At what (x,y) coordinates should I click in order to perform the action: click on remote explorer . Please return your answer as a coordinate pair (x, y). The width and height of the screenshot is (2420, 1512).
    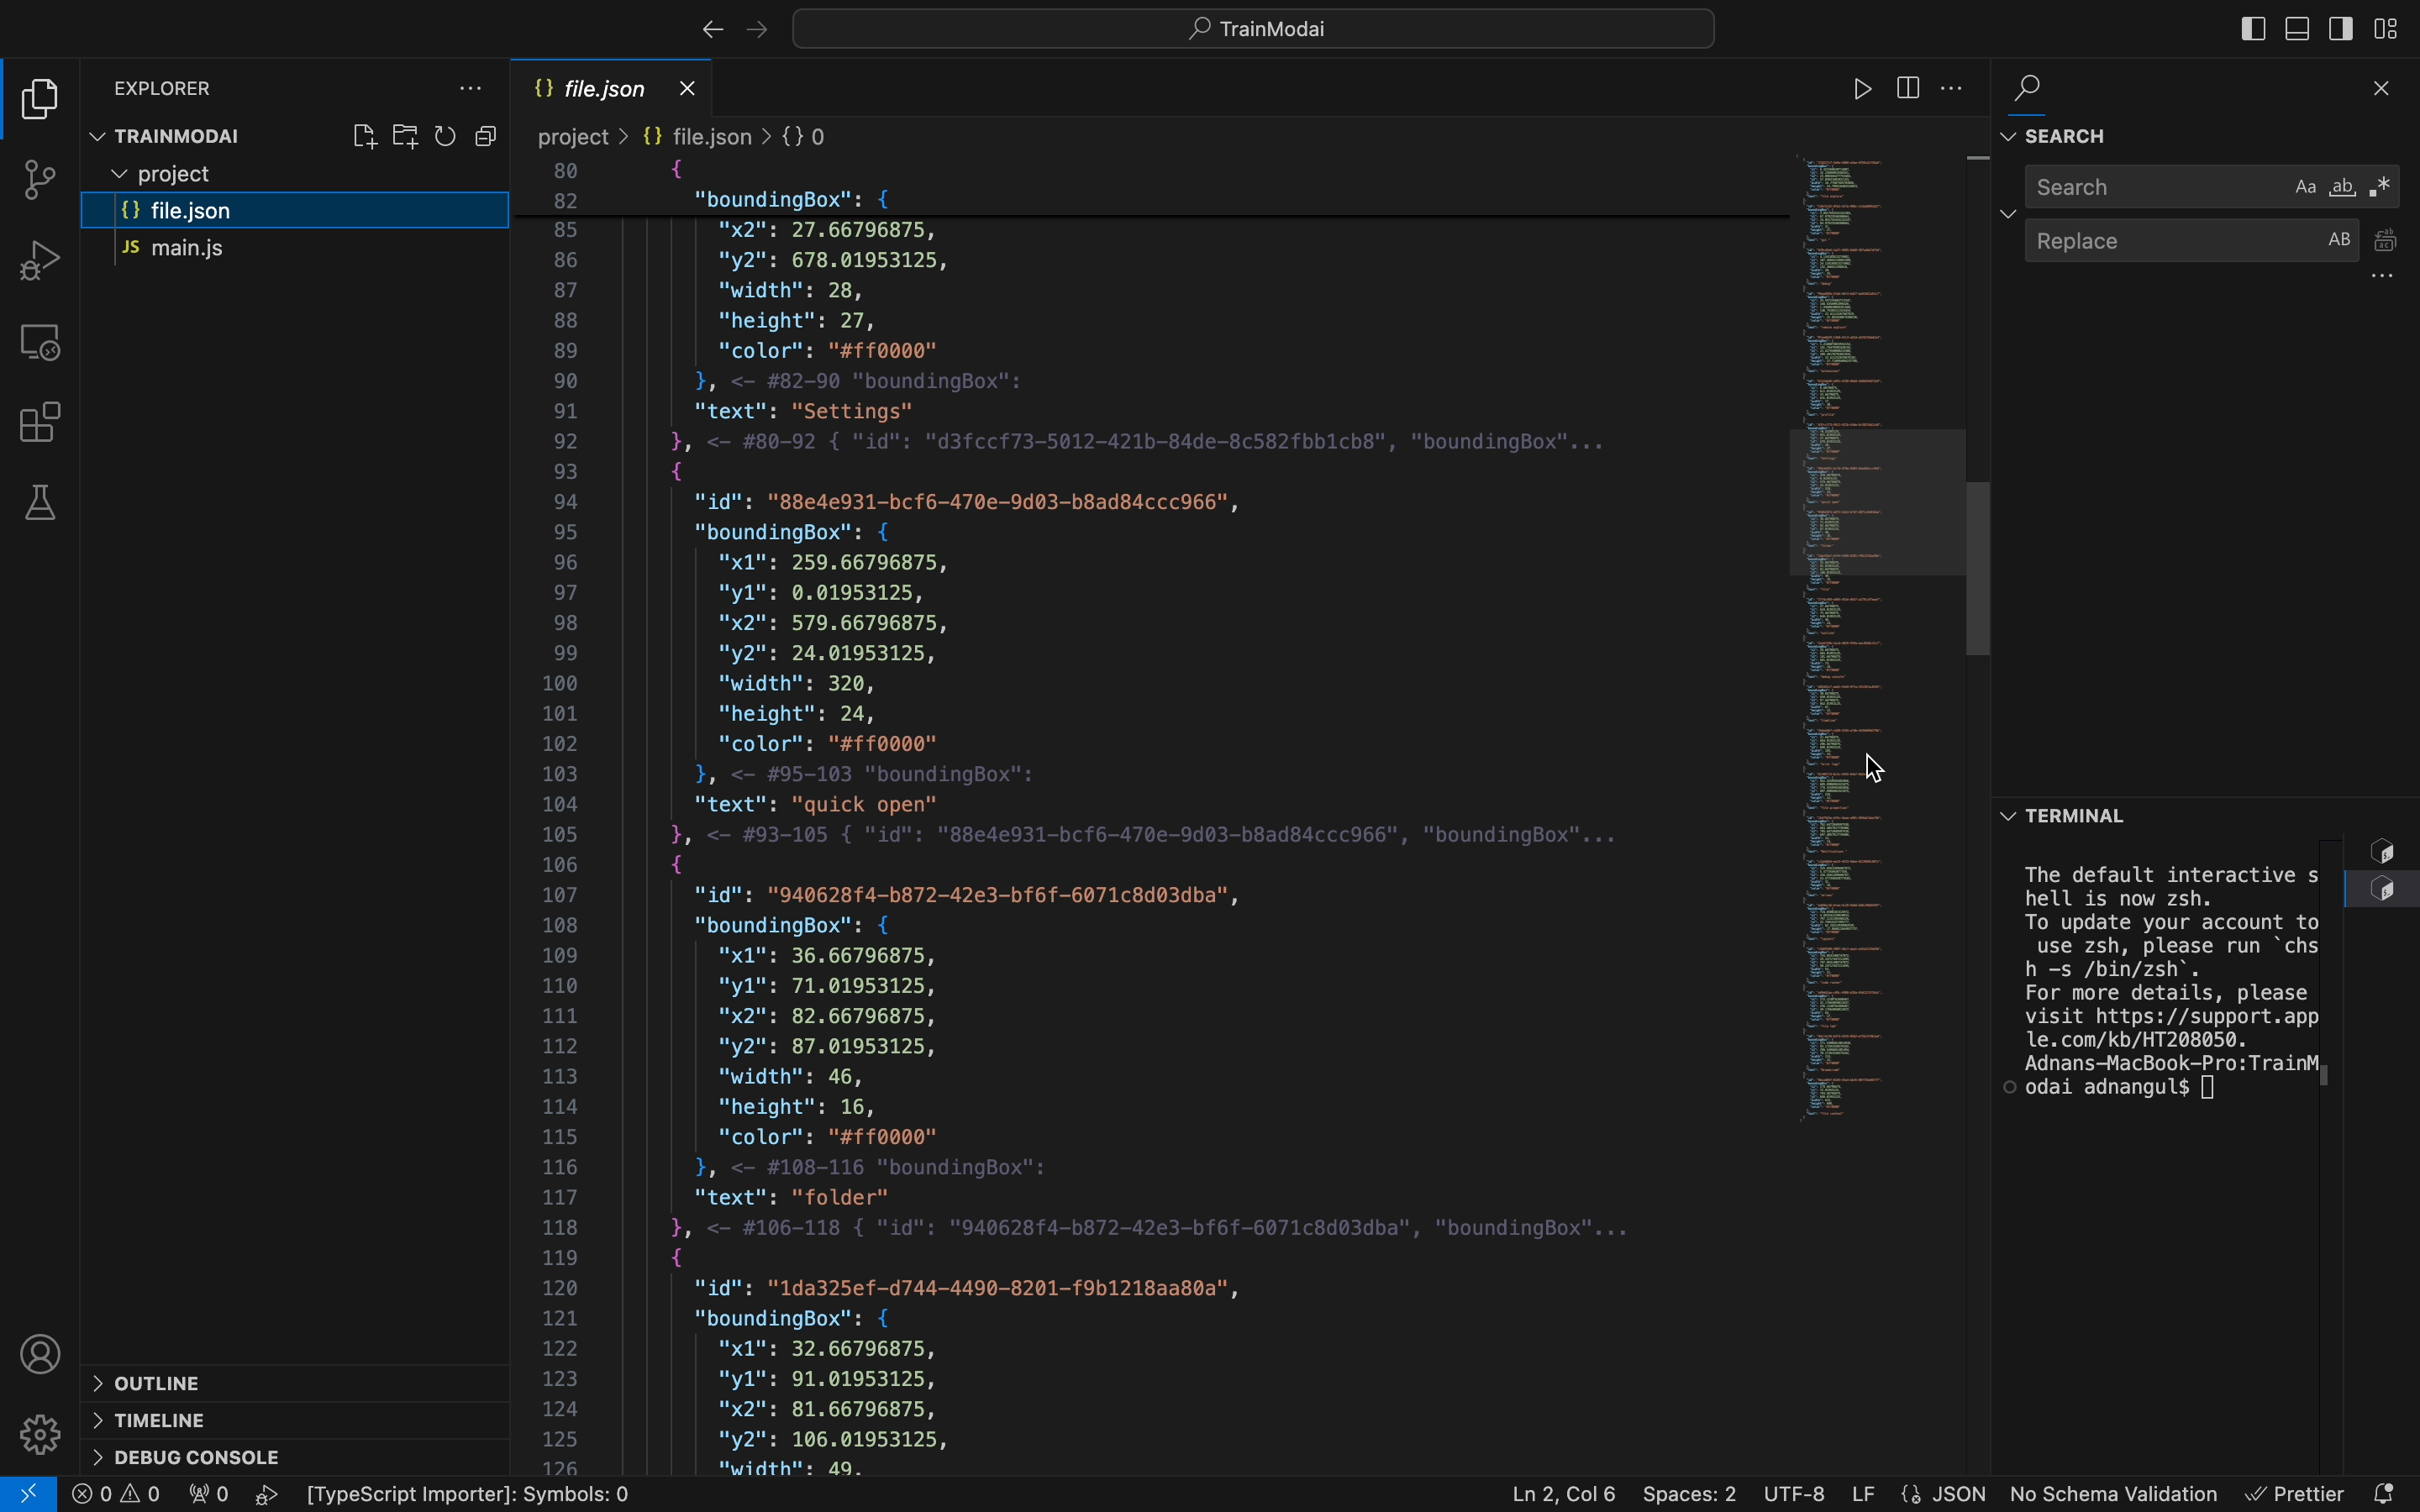
    Looking at the image, I should click on (44, 342).